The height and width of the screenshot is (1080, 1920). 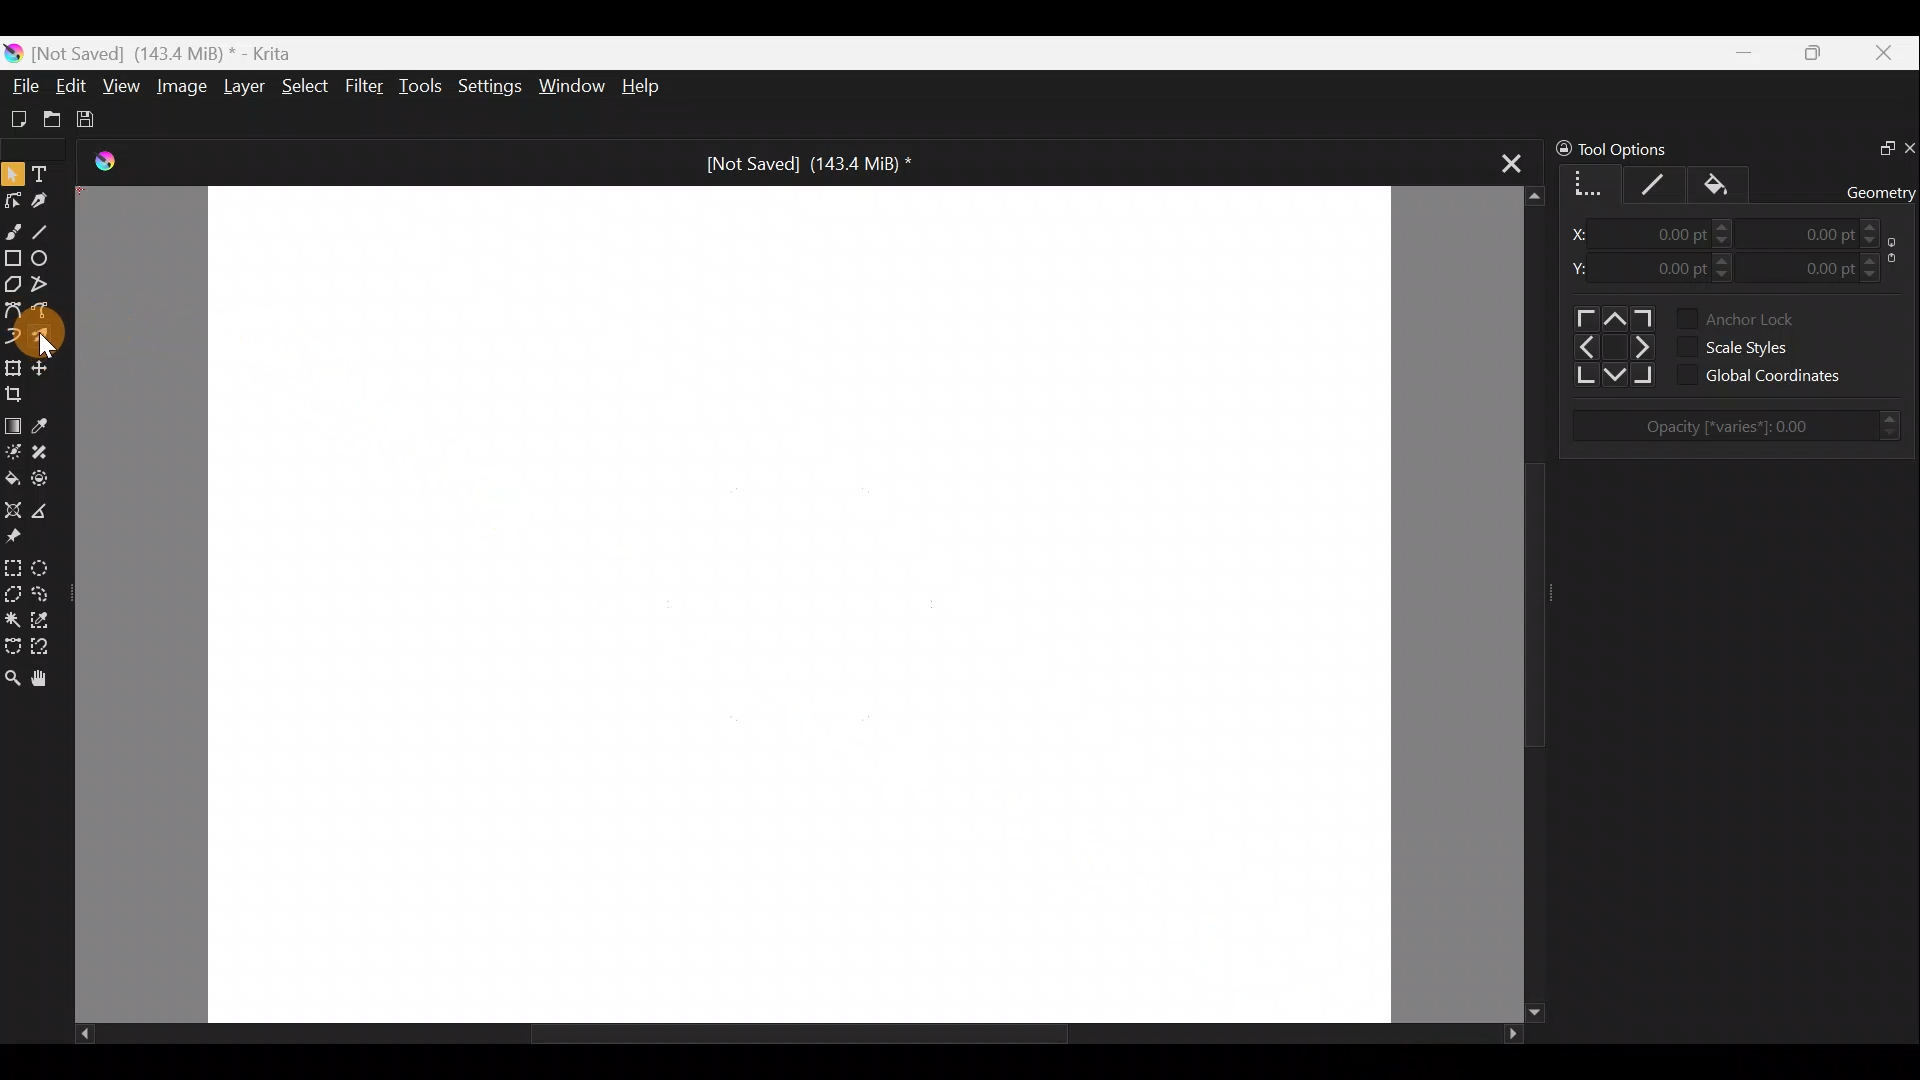 I want to click on Canvas, so click(x=797, y=599).